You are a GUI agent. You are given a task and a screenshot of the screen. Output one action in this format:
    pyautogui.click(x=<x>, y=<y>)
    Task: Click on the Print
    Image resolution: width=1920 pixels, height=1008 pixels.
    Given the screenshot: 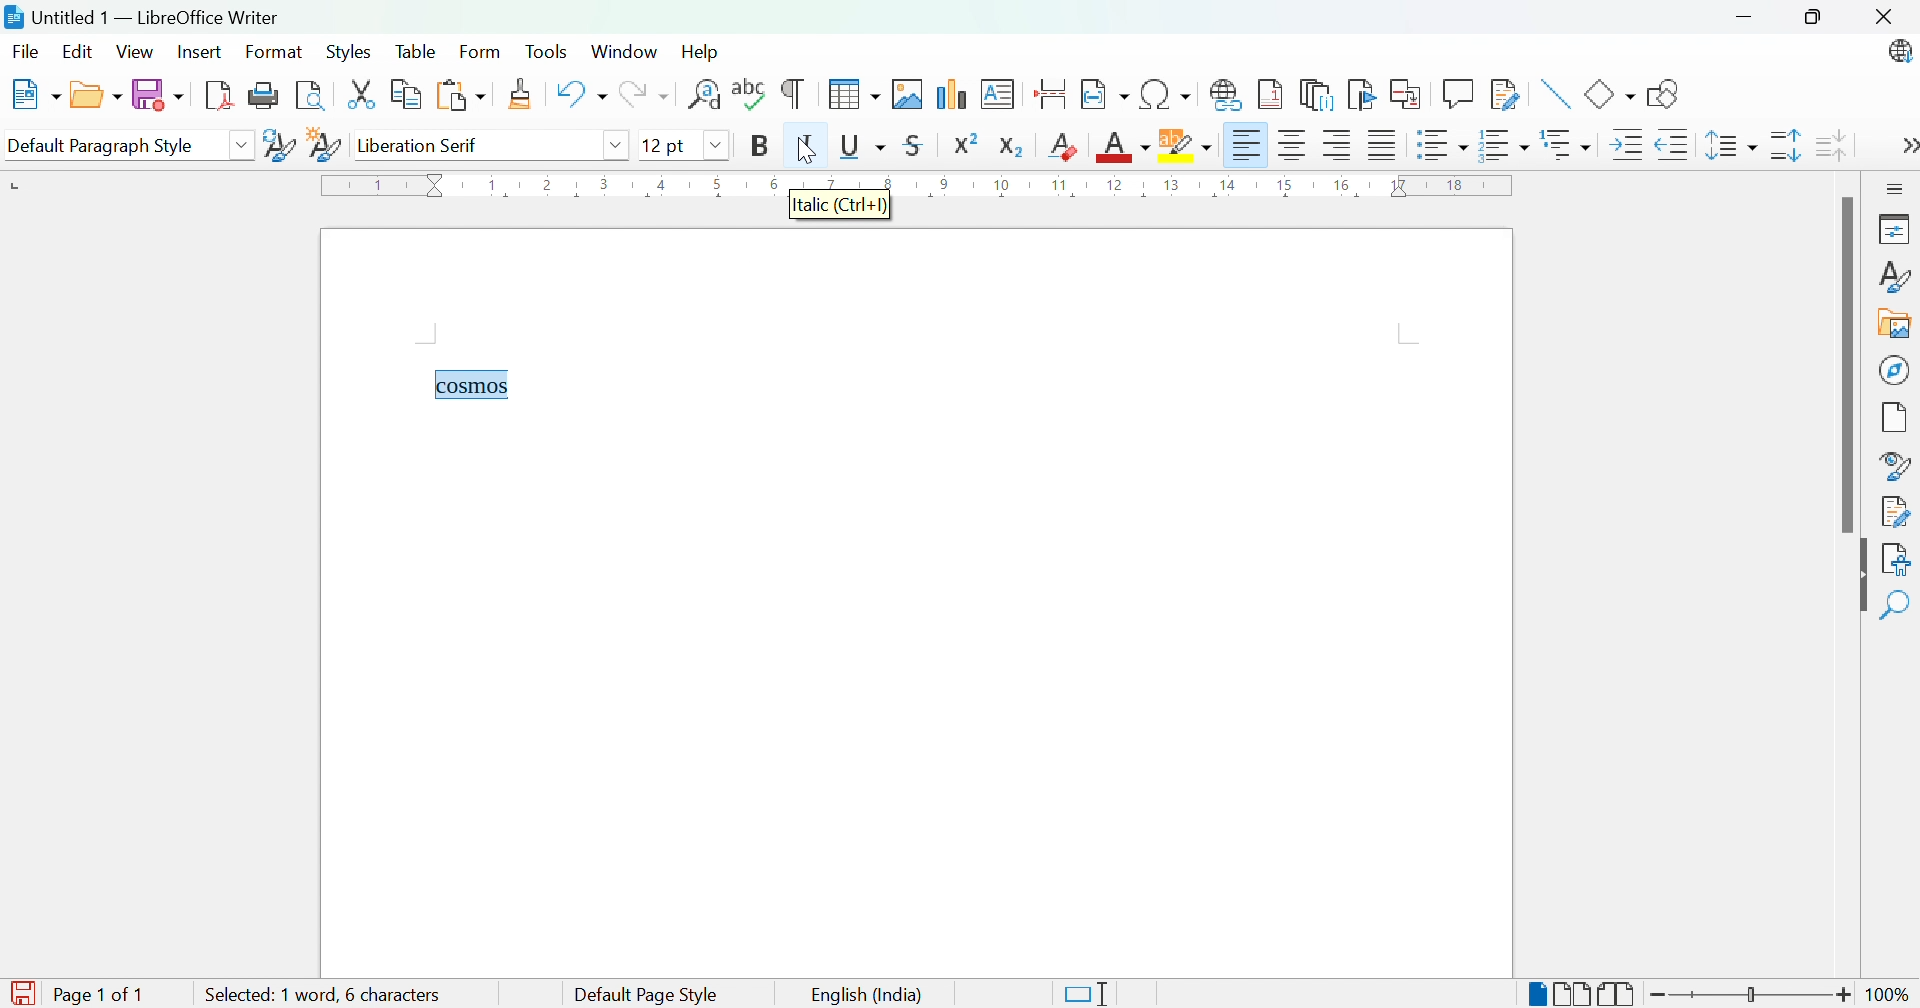 What is the action you would take?
    pyautogui.click(x=263, y=94)
    